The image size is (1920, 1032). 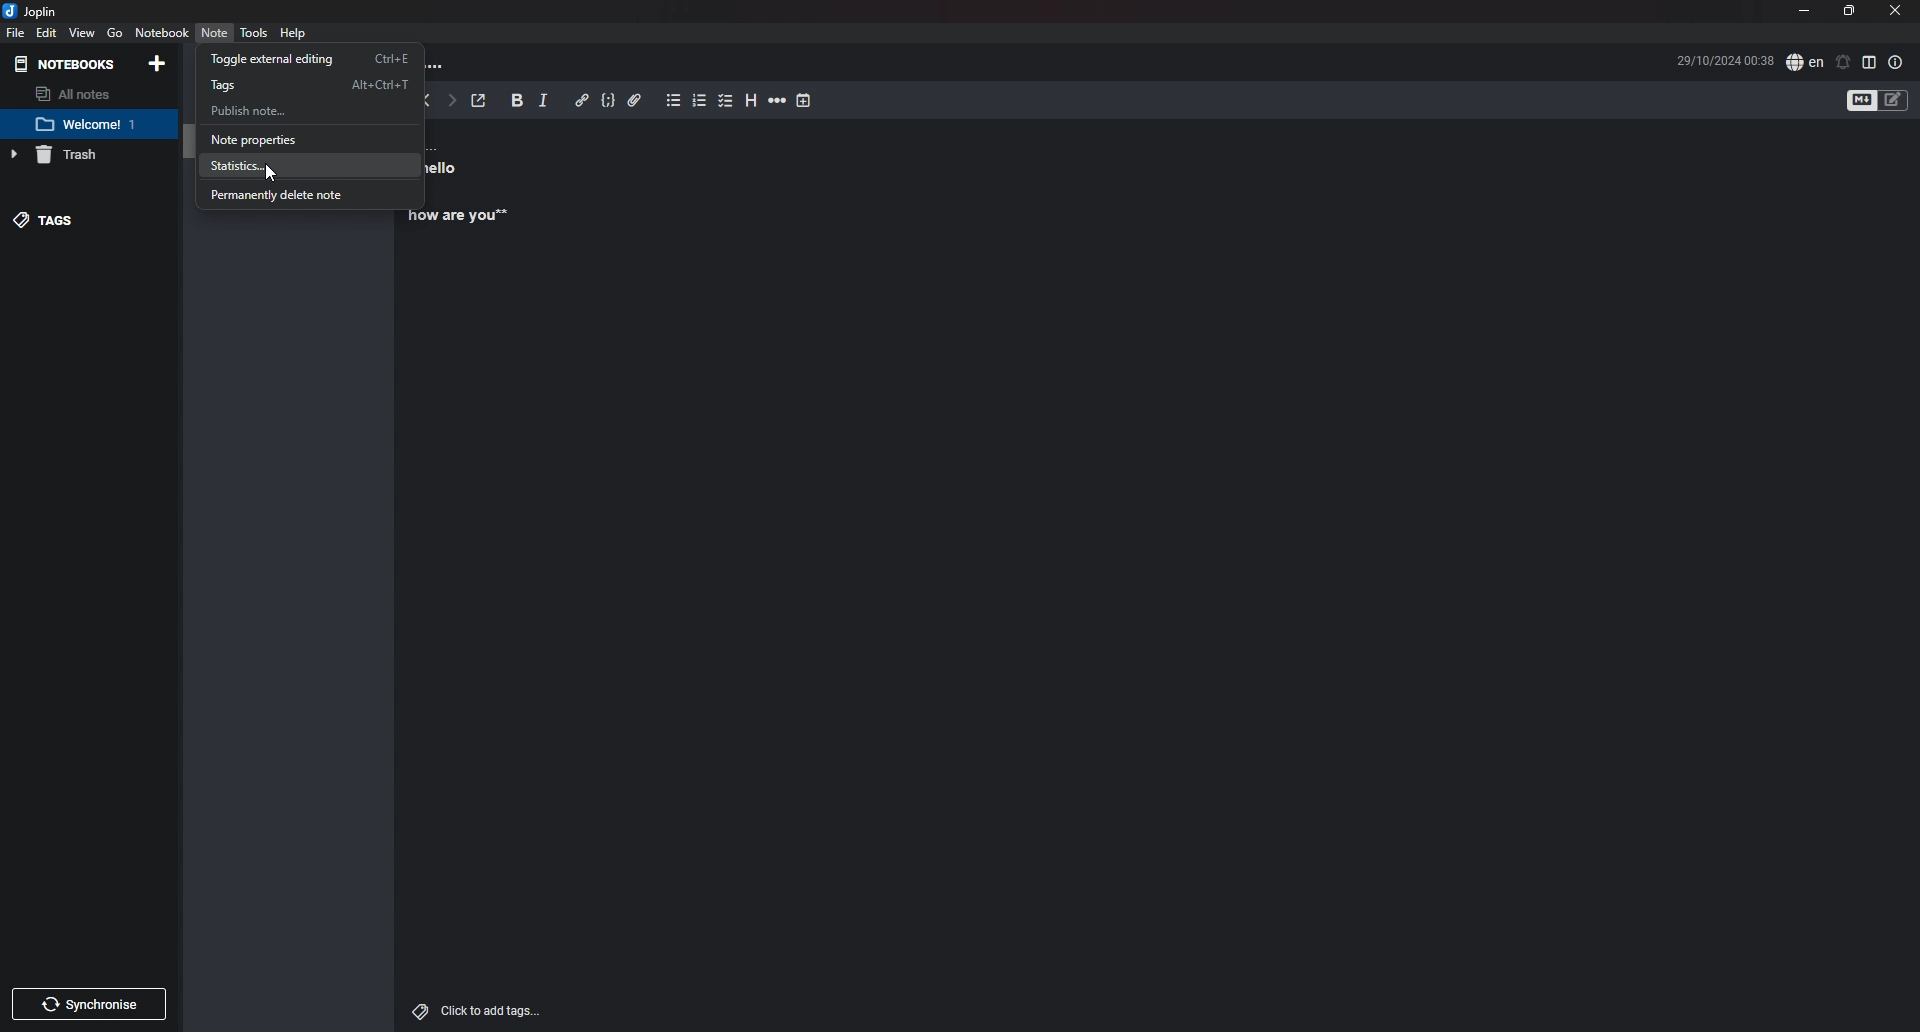 What do you see at coordinates (1806, 12) in the screenshot?
I see `Minimize` at bounding box center [1806, 12].